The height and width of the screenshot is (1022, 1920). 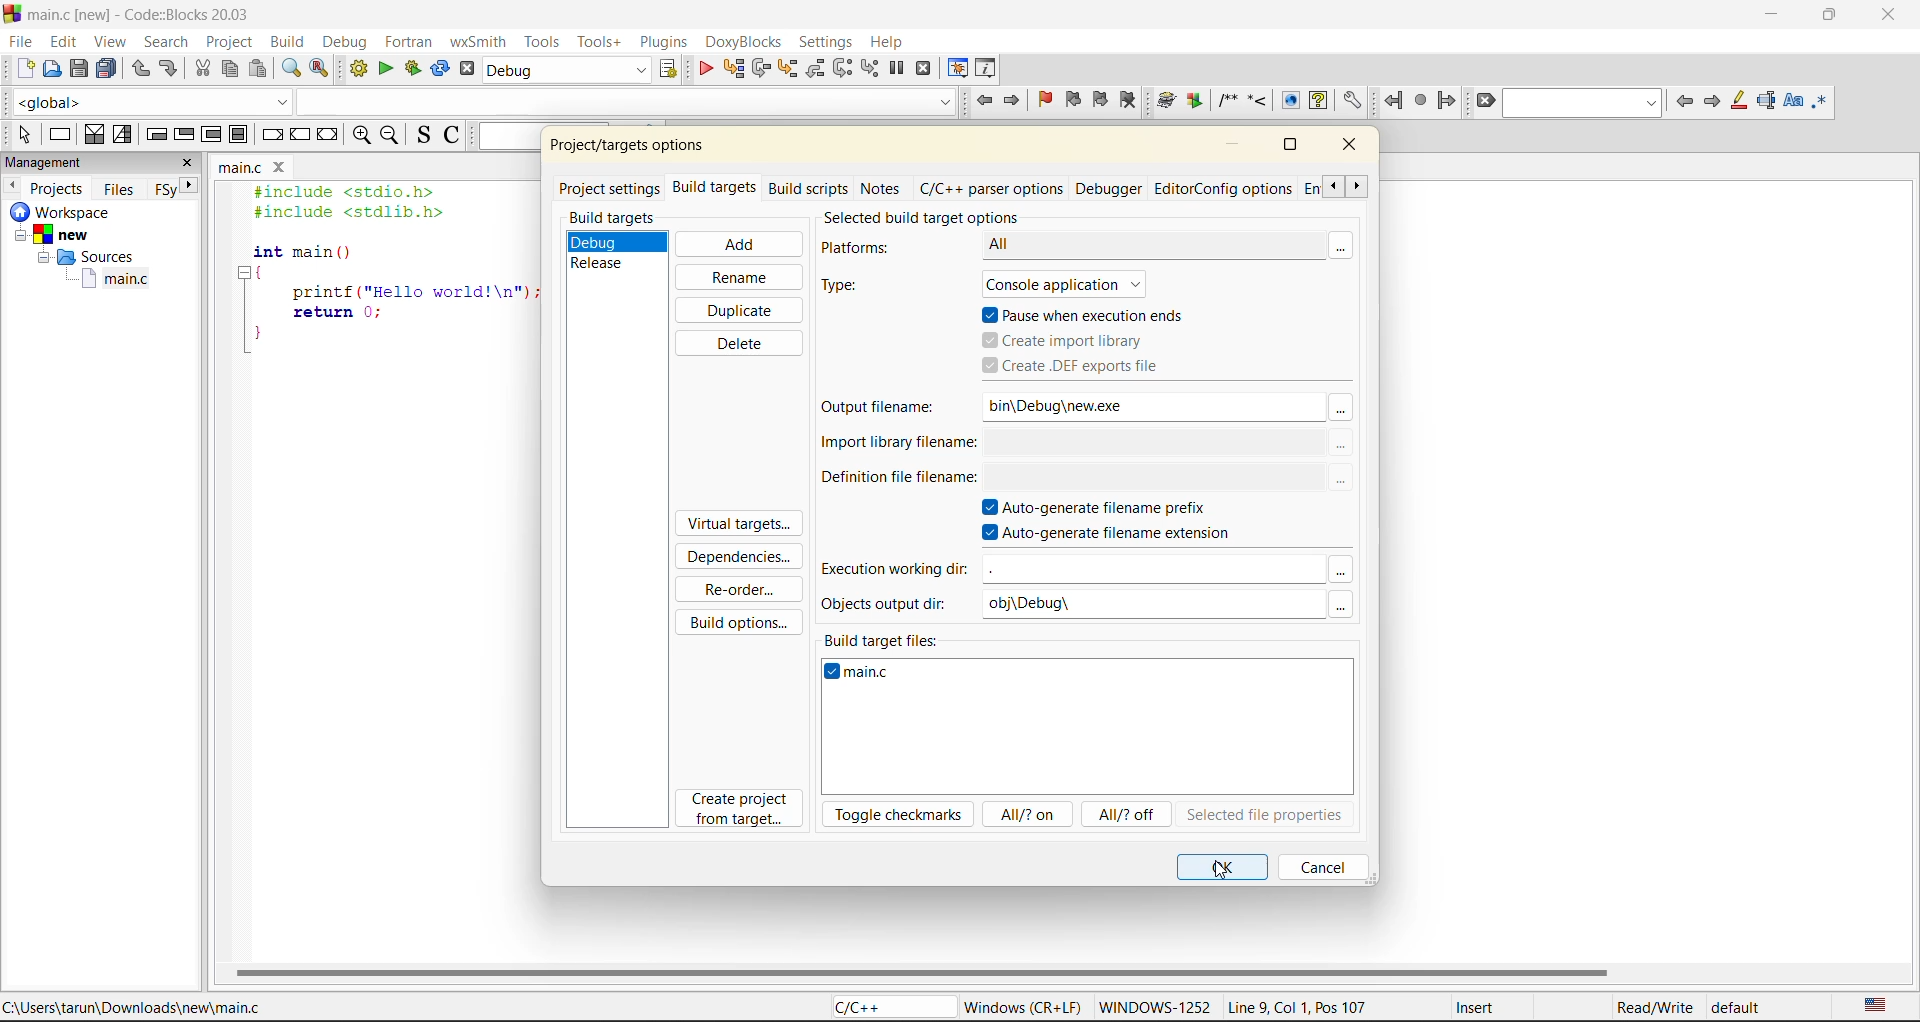 What do you see at coordinates (319, 66) in the screenshot?
I see `replace` at bounding box center [319, 66].